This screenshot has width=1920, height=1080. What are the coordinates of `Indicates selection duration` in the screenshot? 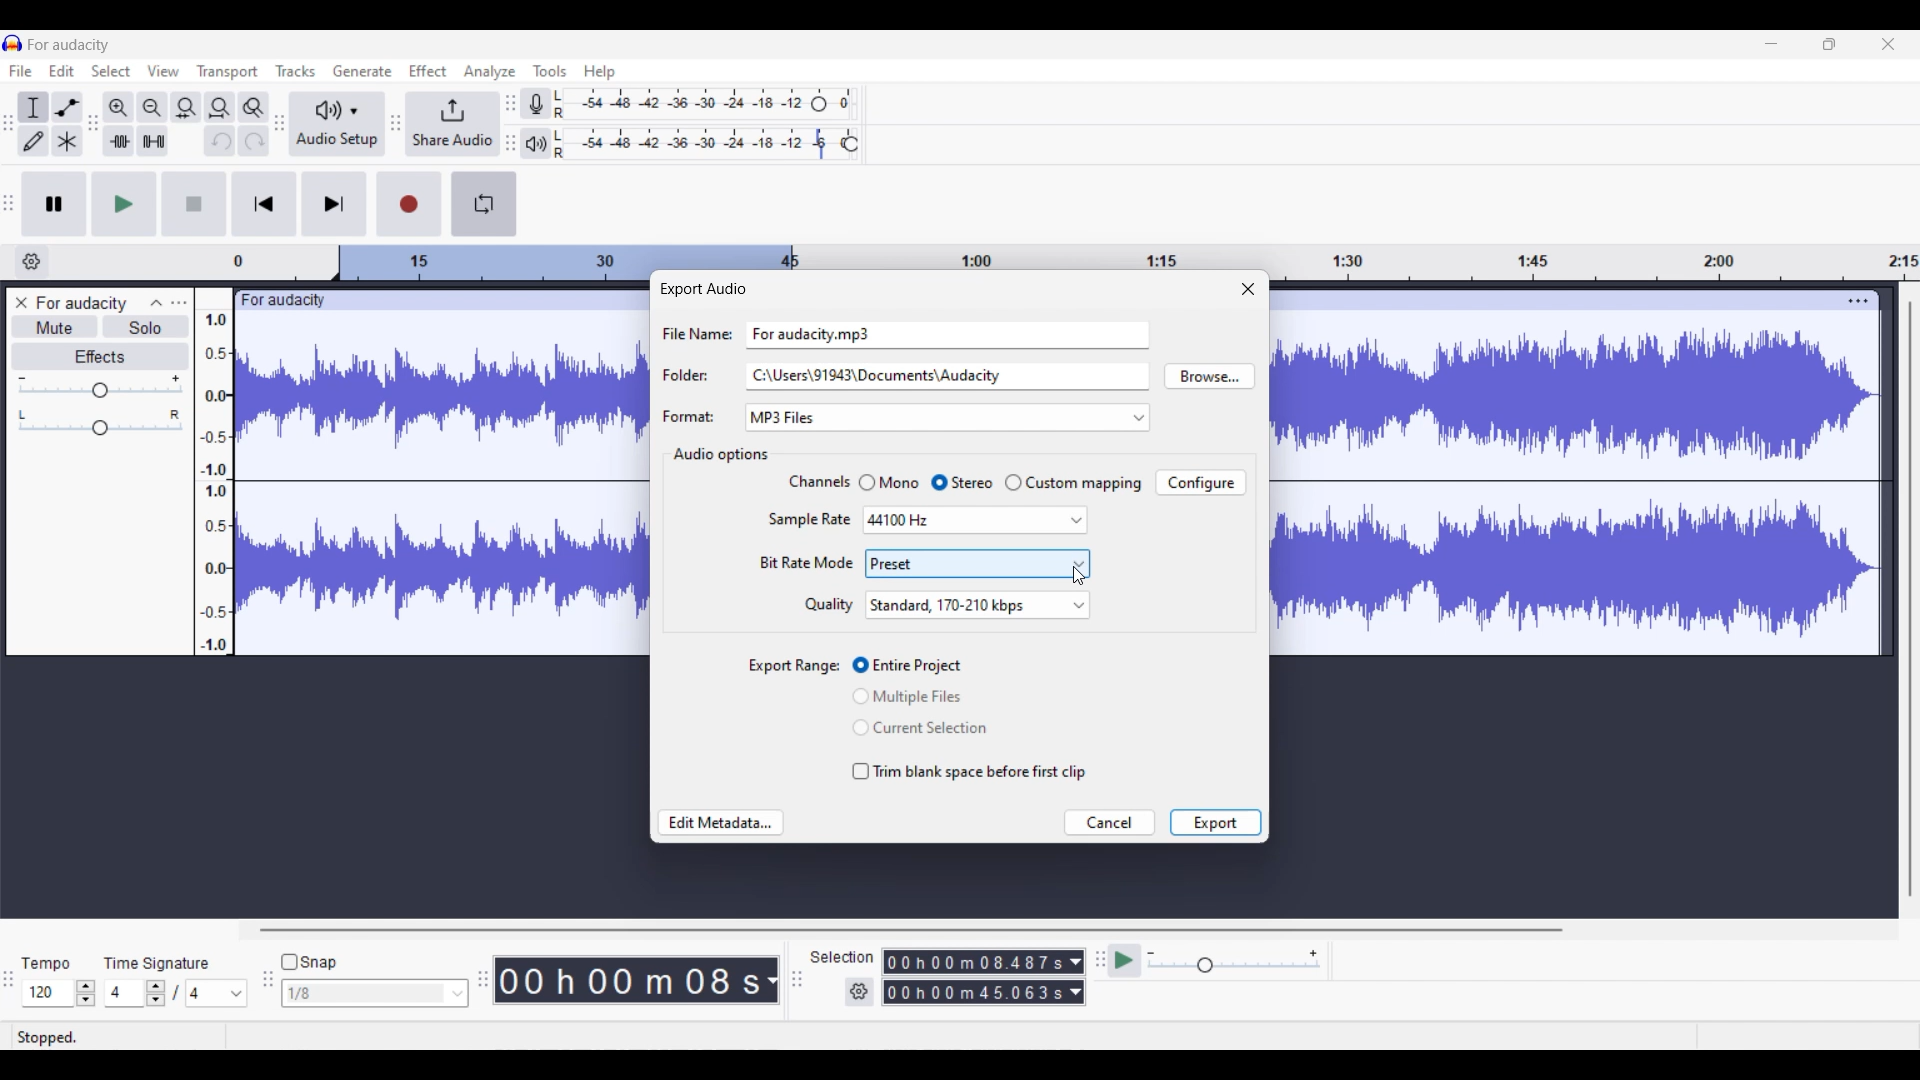 It's located at (842, 957).